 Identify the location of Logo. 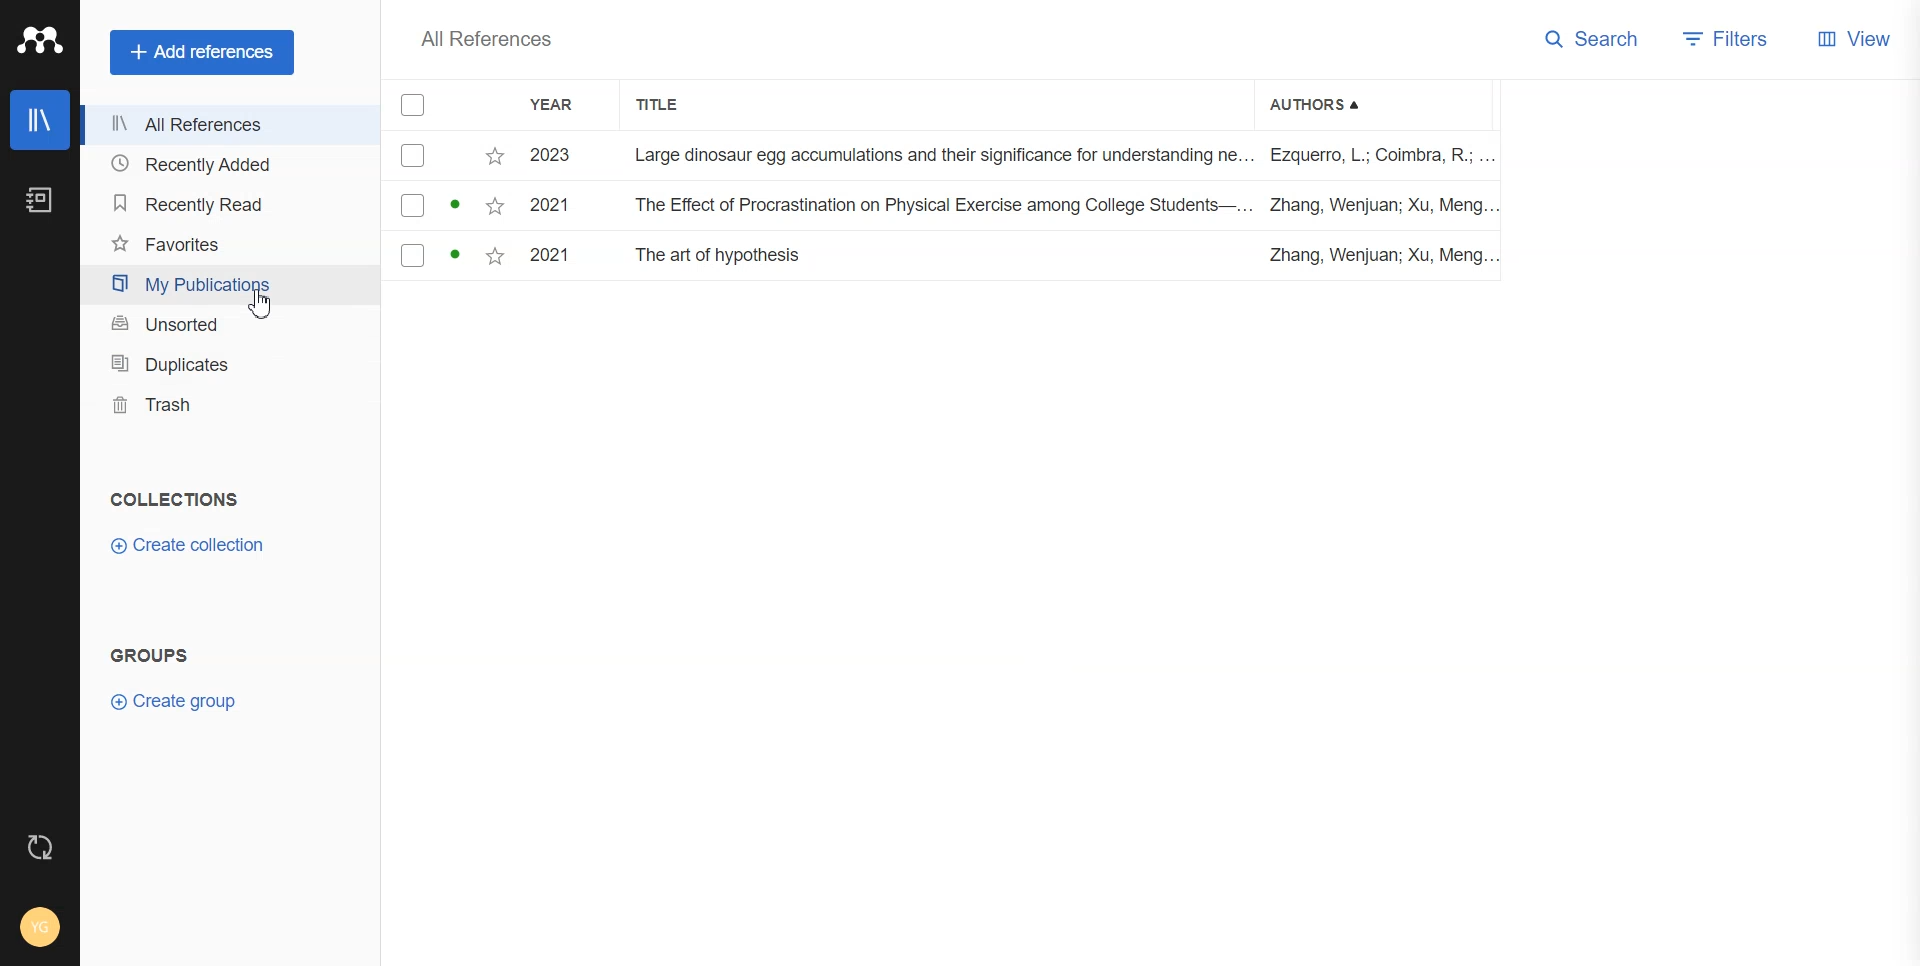
(38, 39).